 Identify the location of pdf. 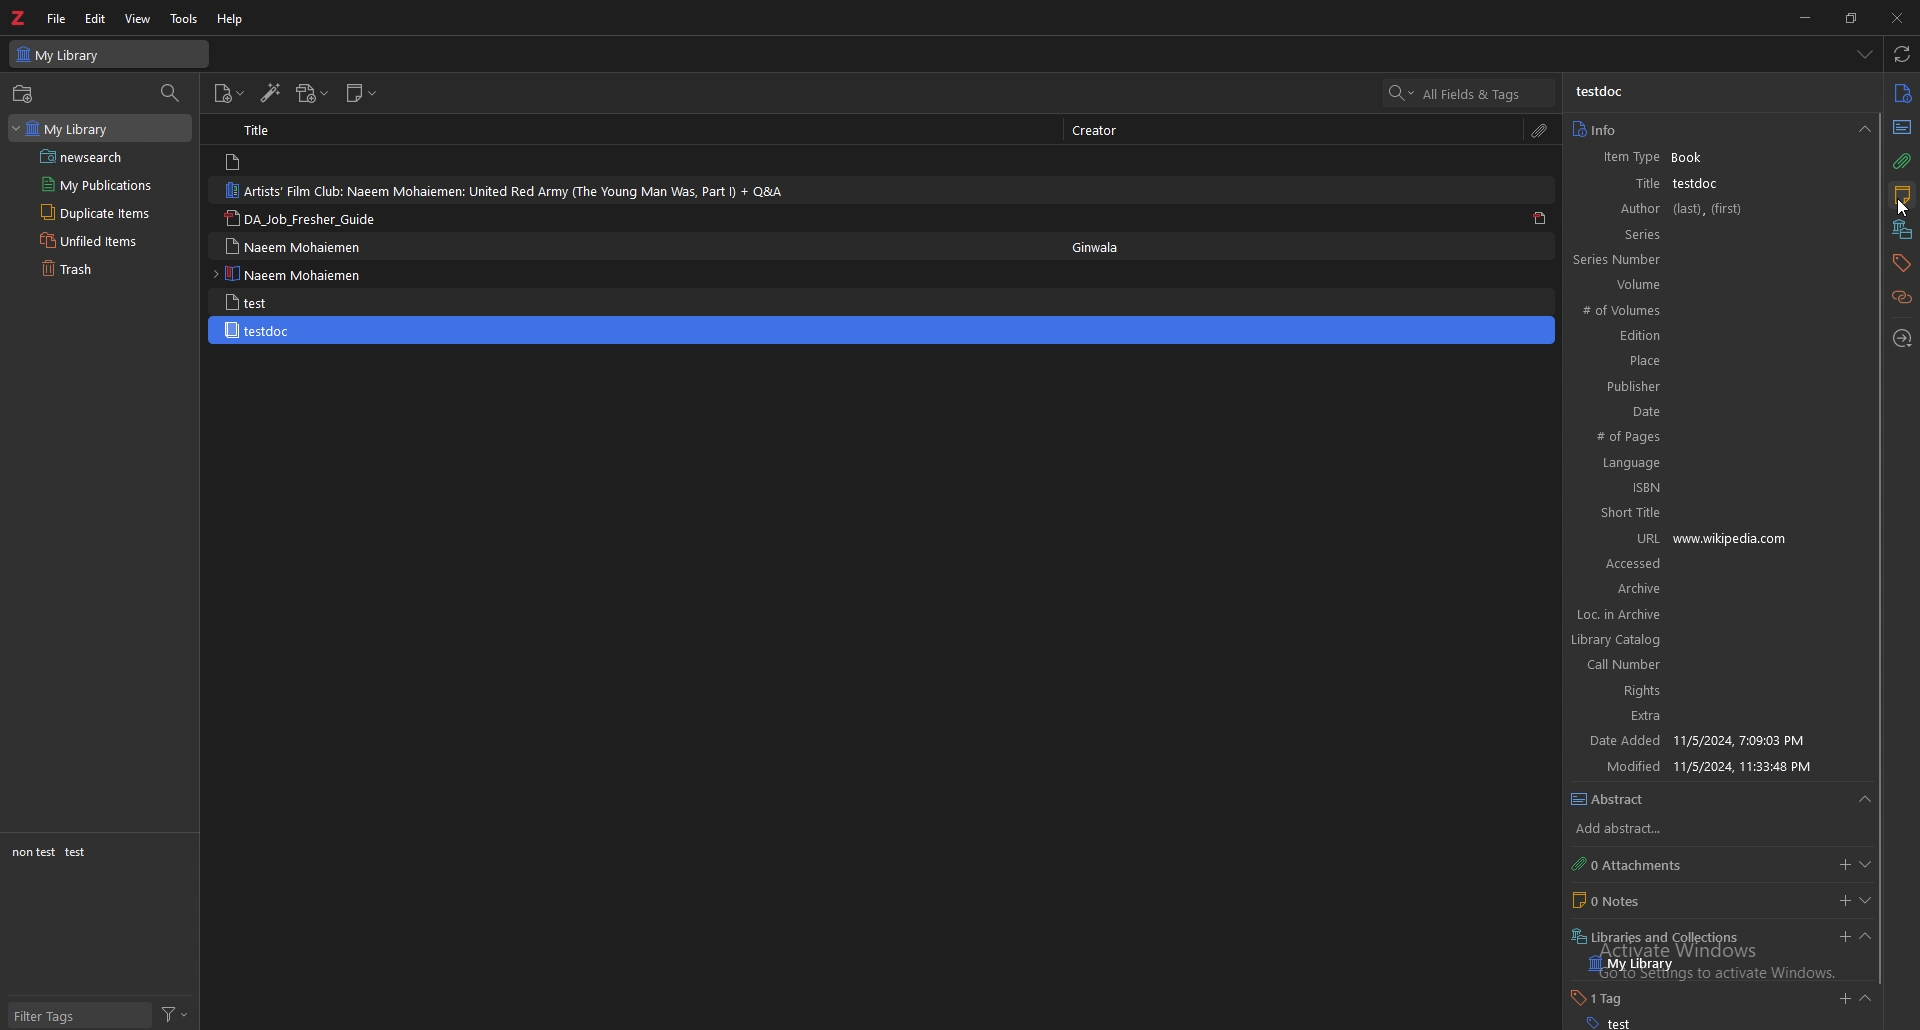
(1539, 218).